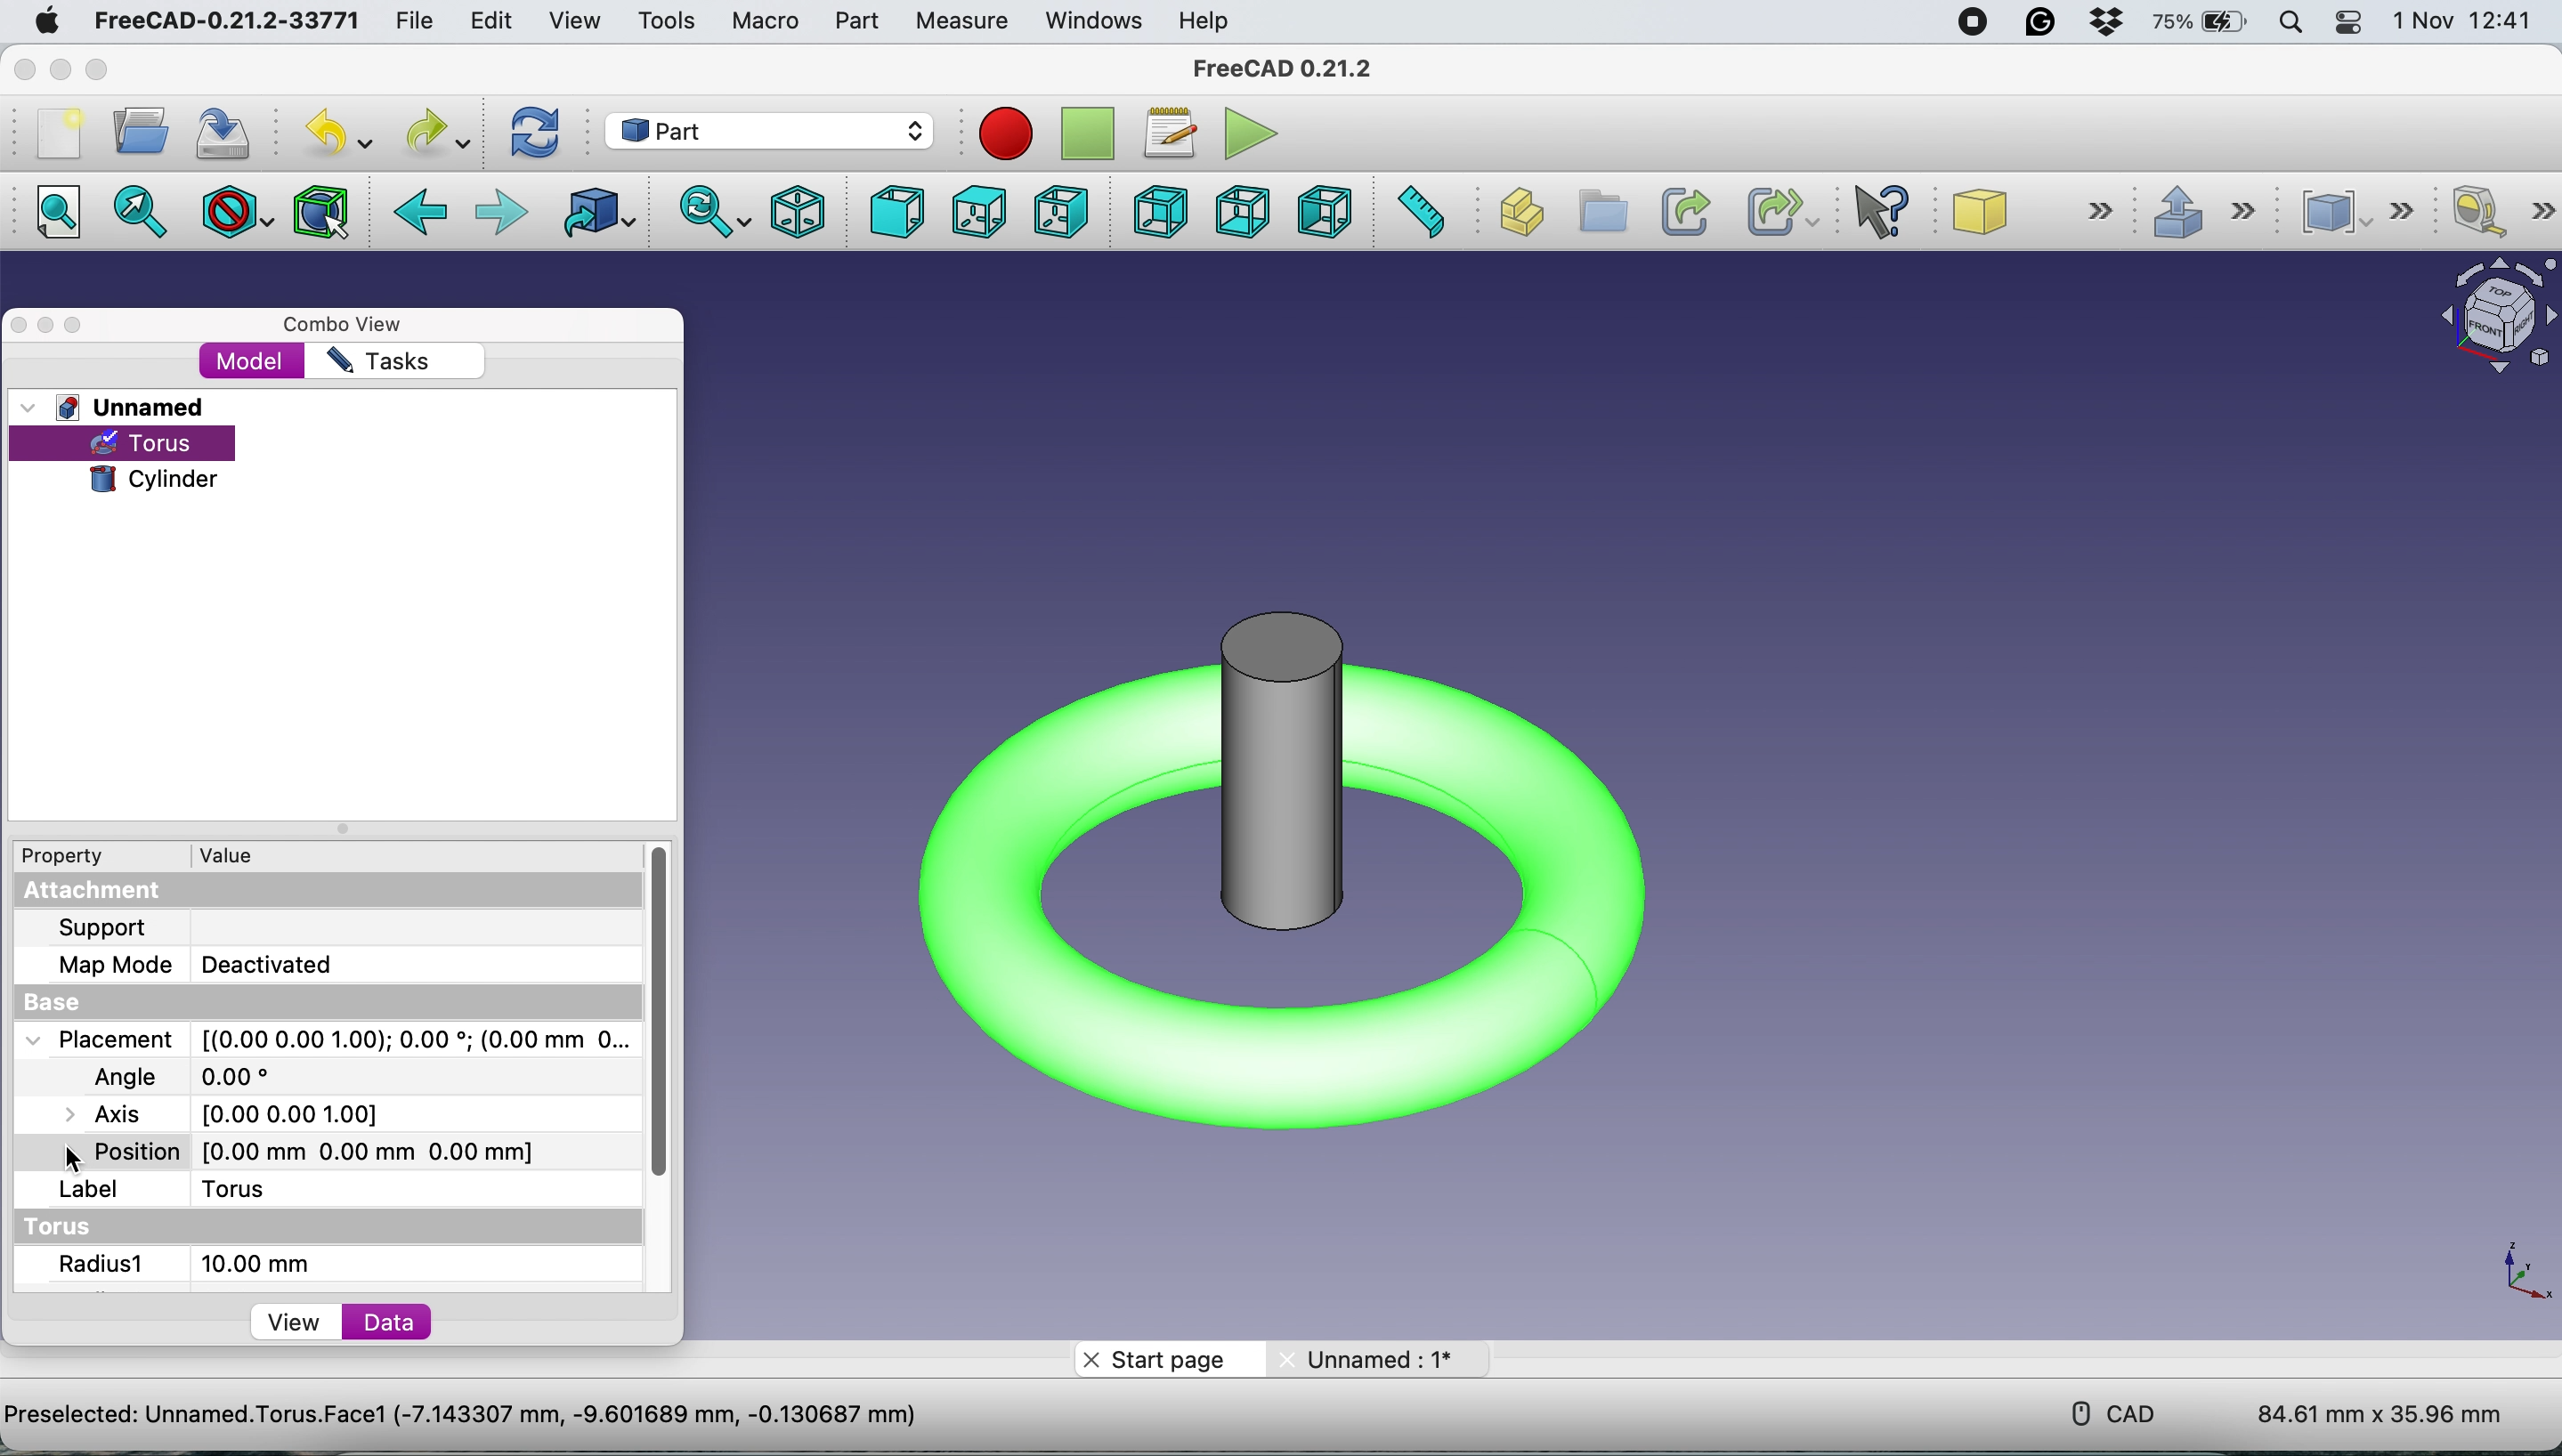  What do you see at coordinates (769, 129) in the screenshot?
I see `workbench` at bounding box center [769, 129].